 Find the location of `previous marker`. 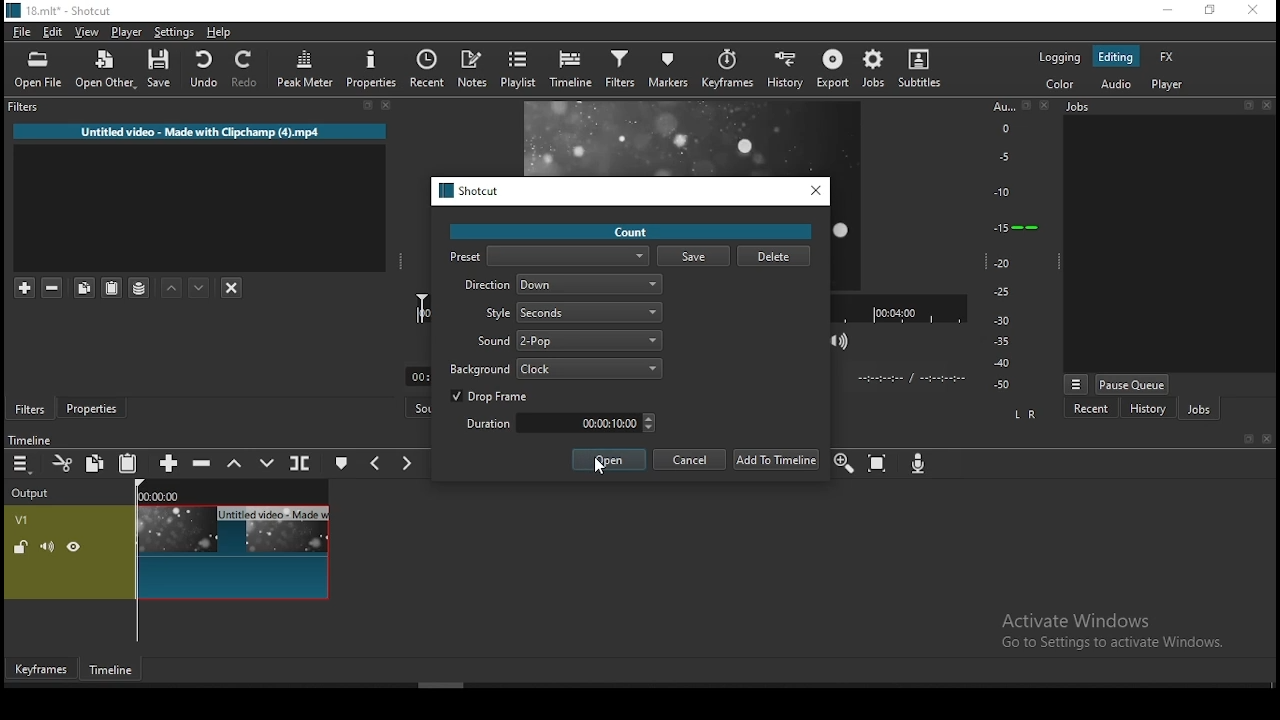

previous marker is located at coordinates (377, 462).